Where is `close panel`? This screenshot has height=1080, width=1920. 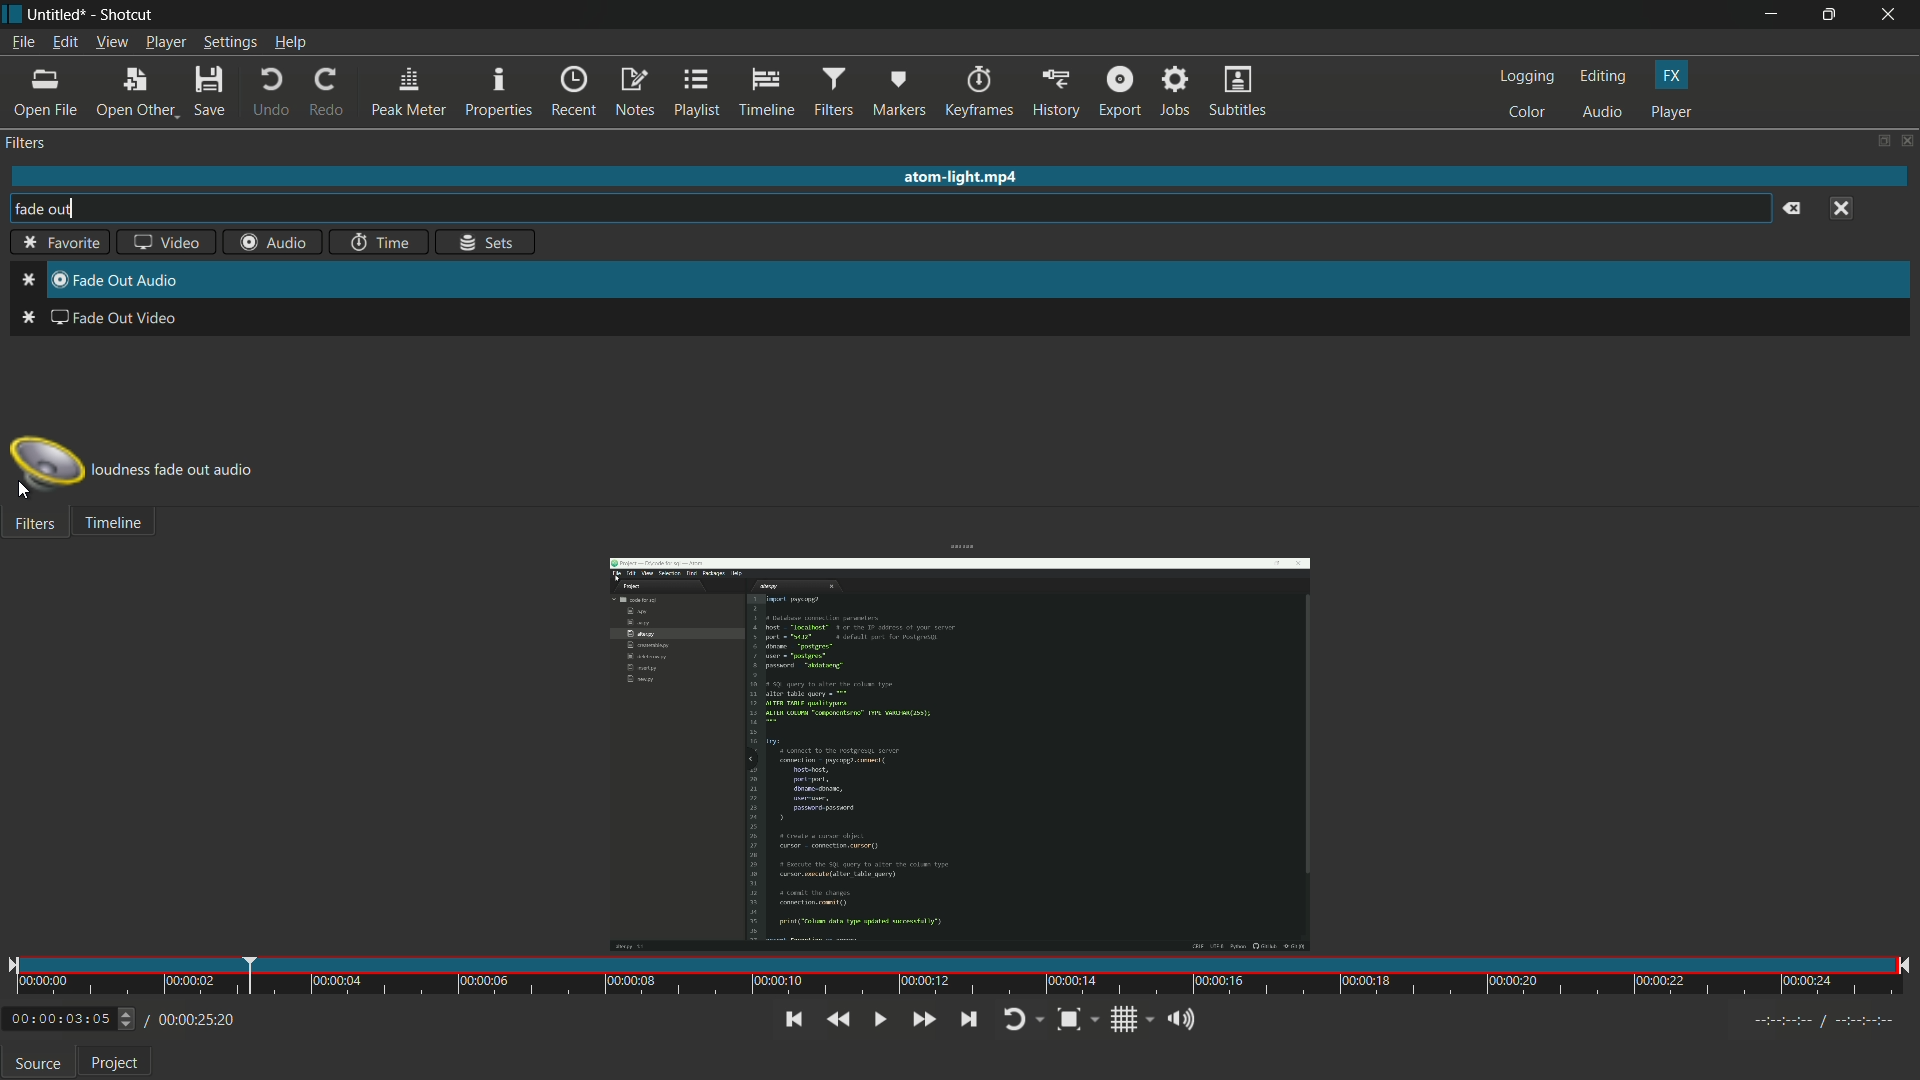
close panel is located at coordinates (1908, 142).